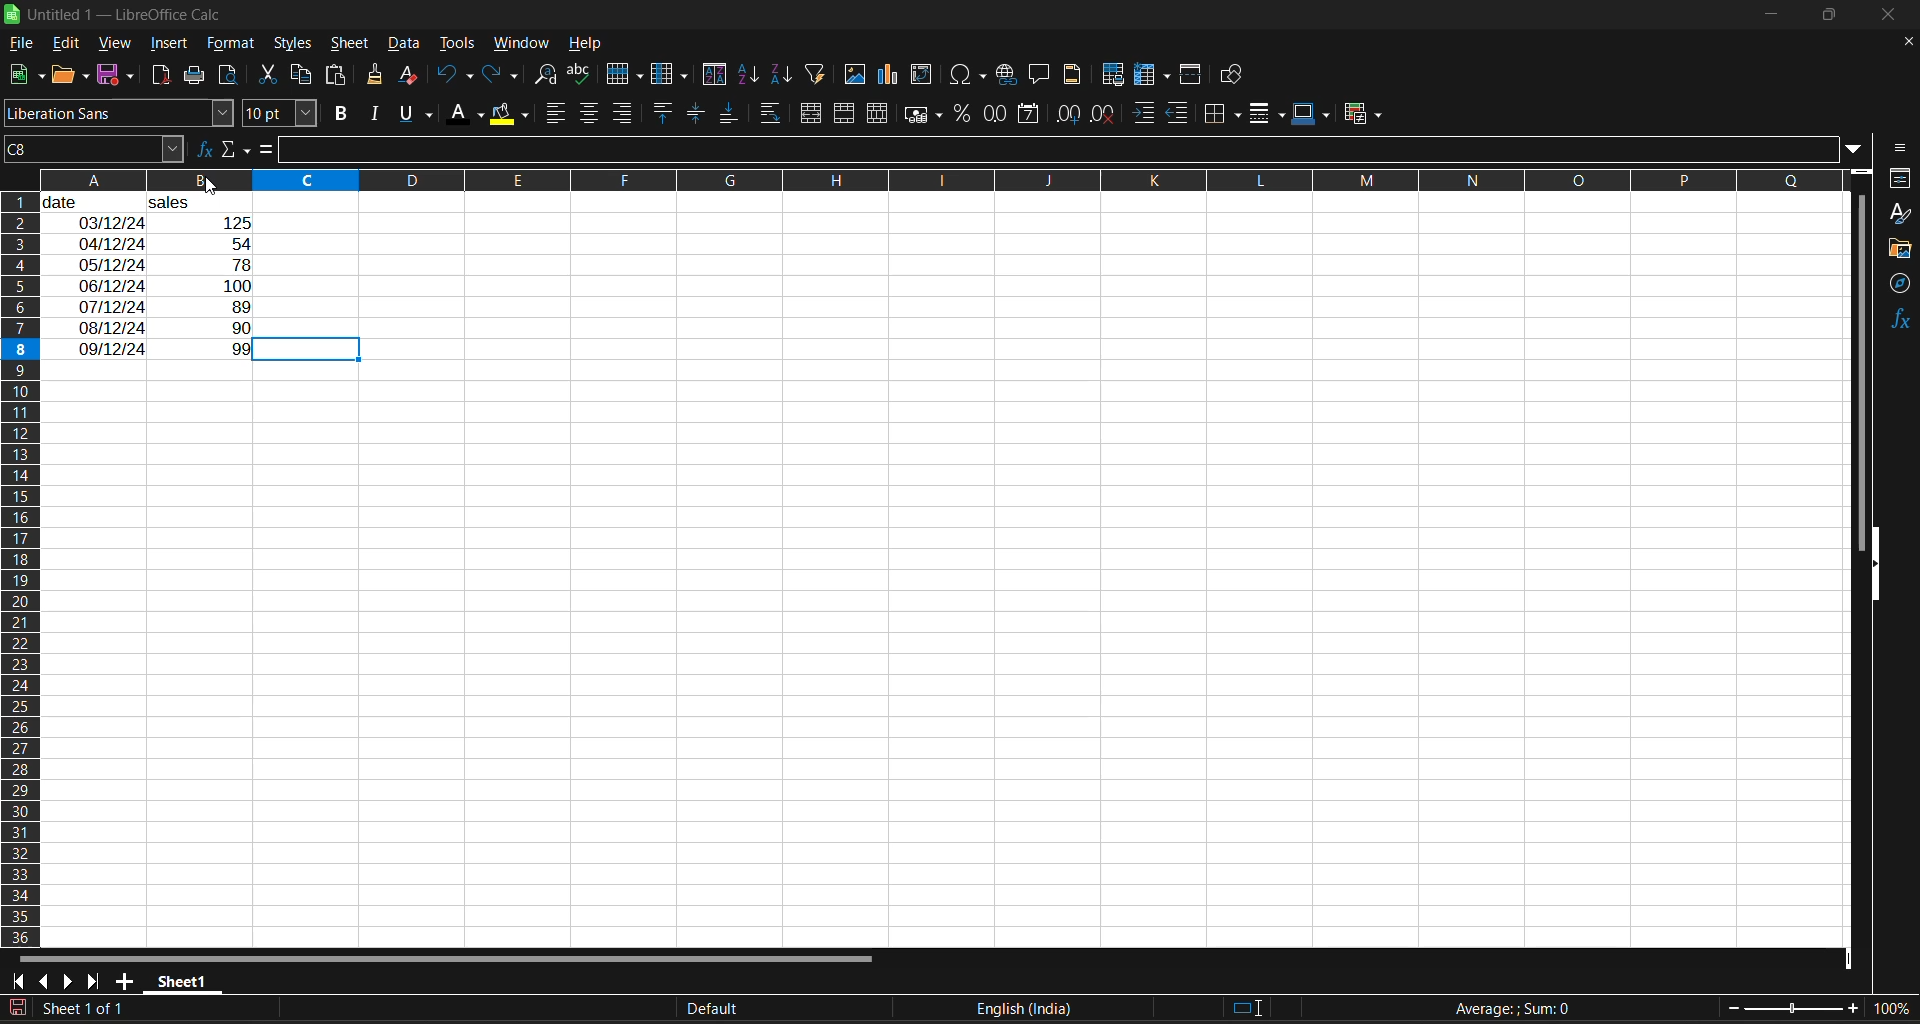 This screenshot has width=1920, height=1024. Describe the element at coordinates (1877, 564) in the screenshot. I see `hide` at that location.